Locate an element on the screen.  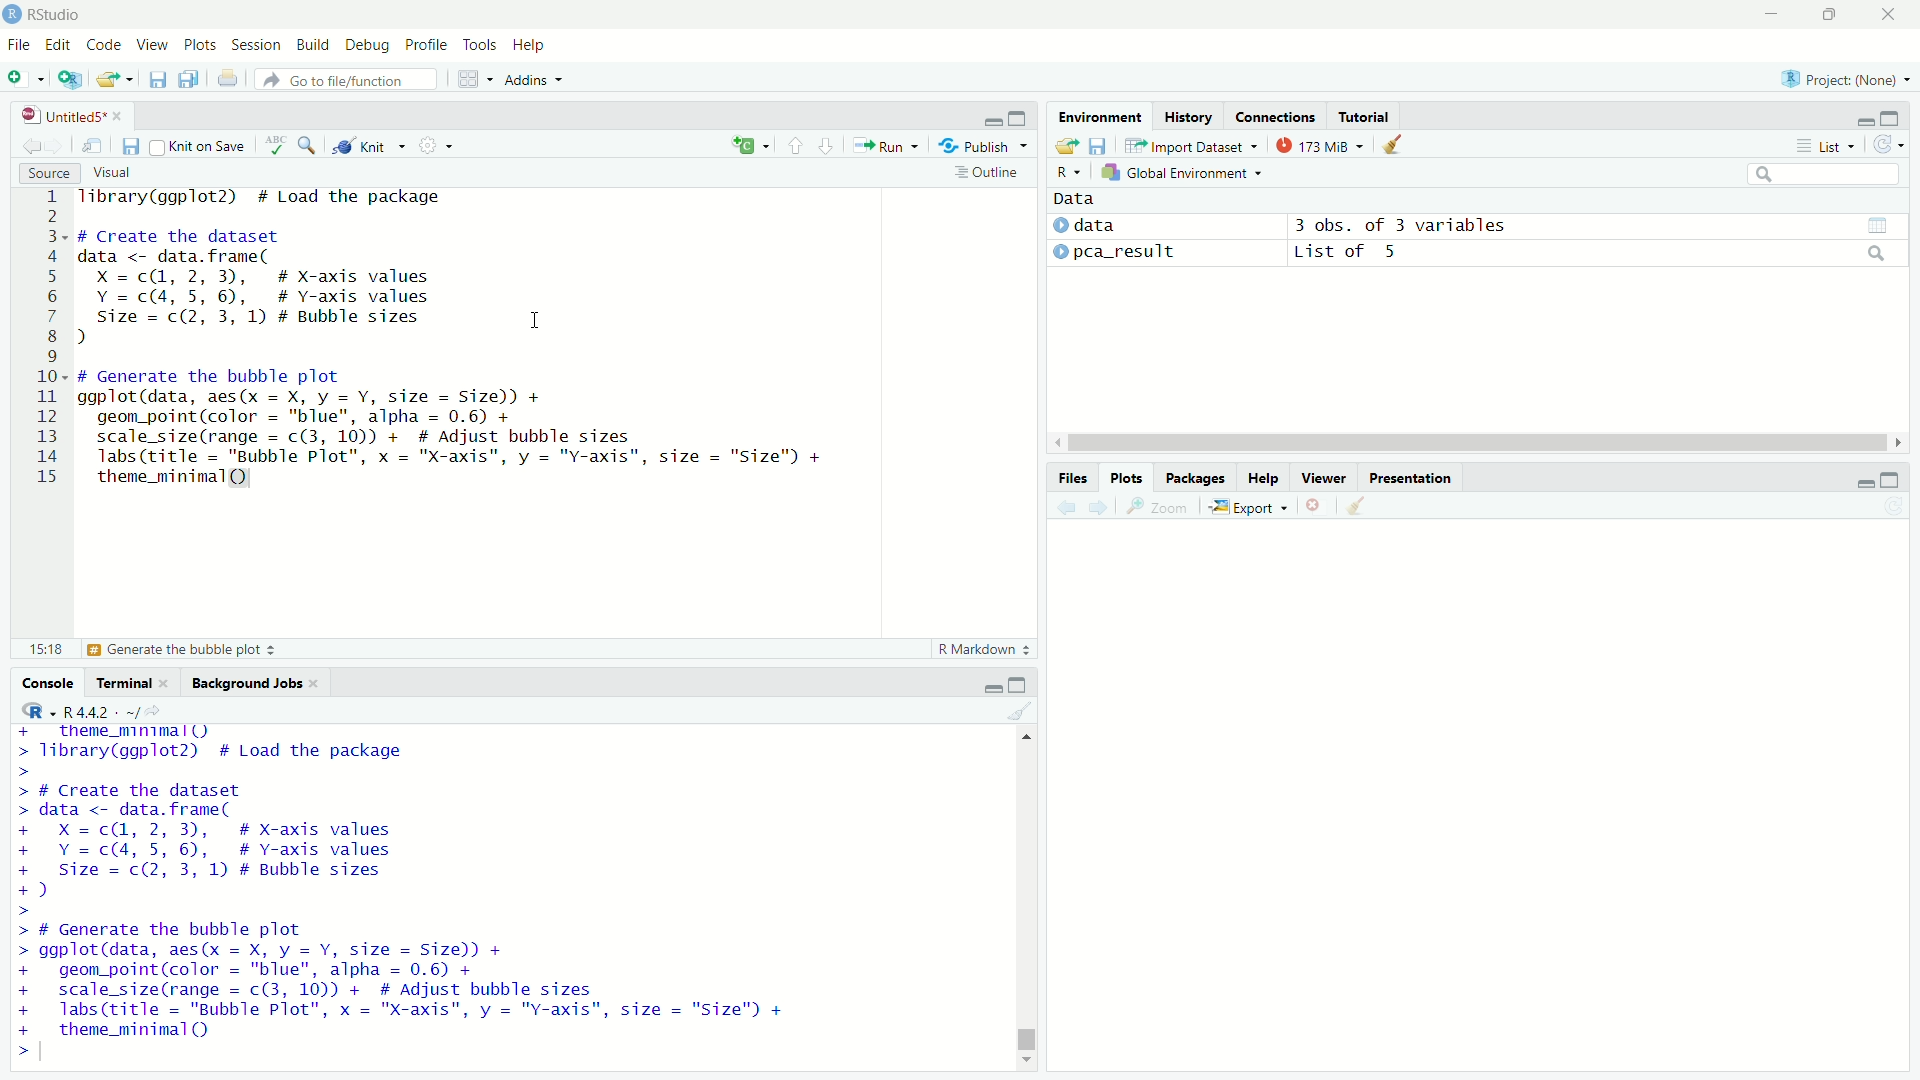
RStudio is located at coordinates (56, 15).